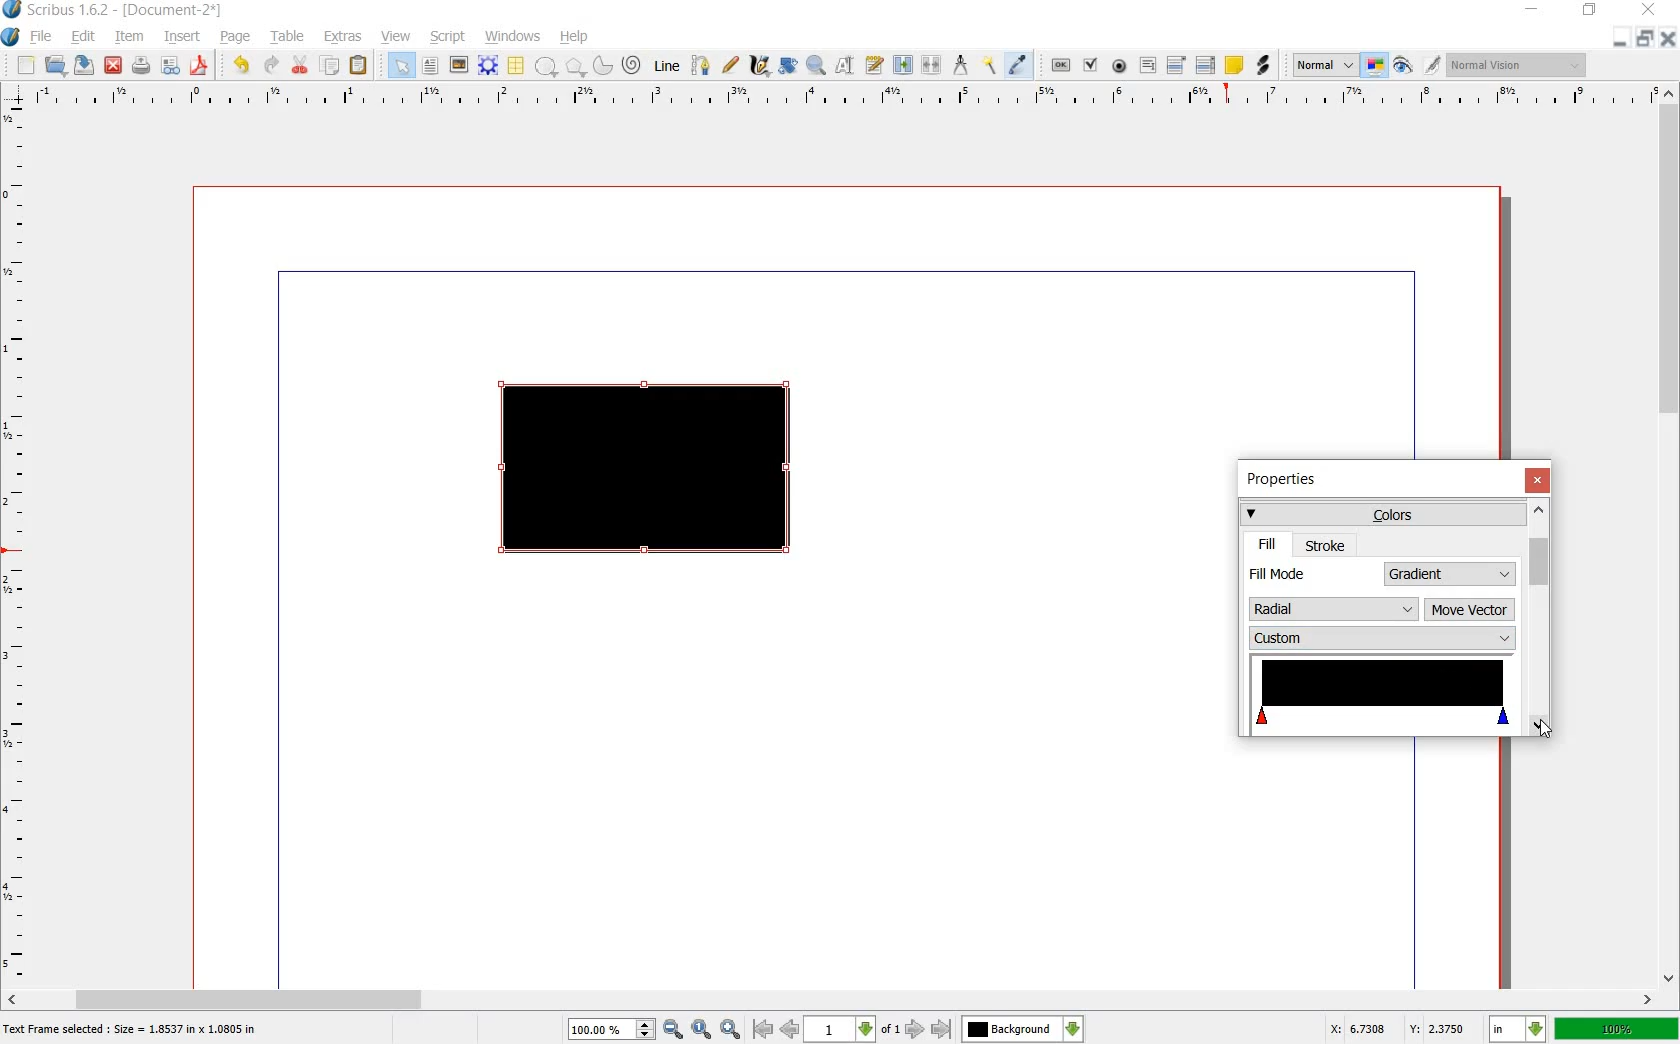  What do you see at coordinates (789, 66) in the screenshot?
I see `rotate item` at bounding box center [789, 66].